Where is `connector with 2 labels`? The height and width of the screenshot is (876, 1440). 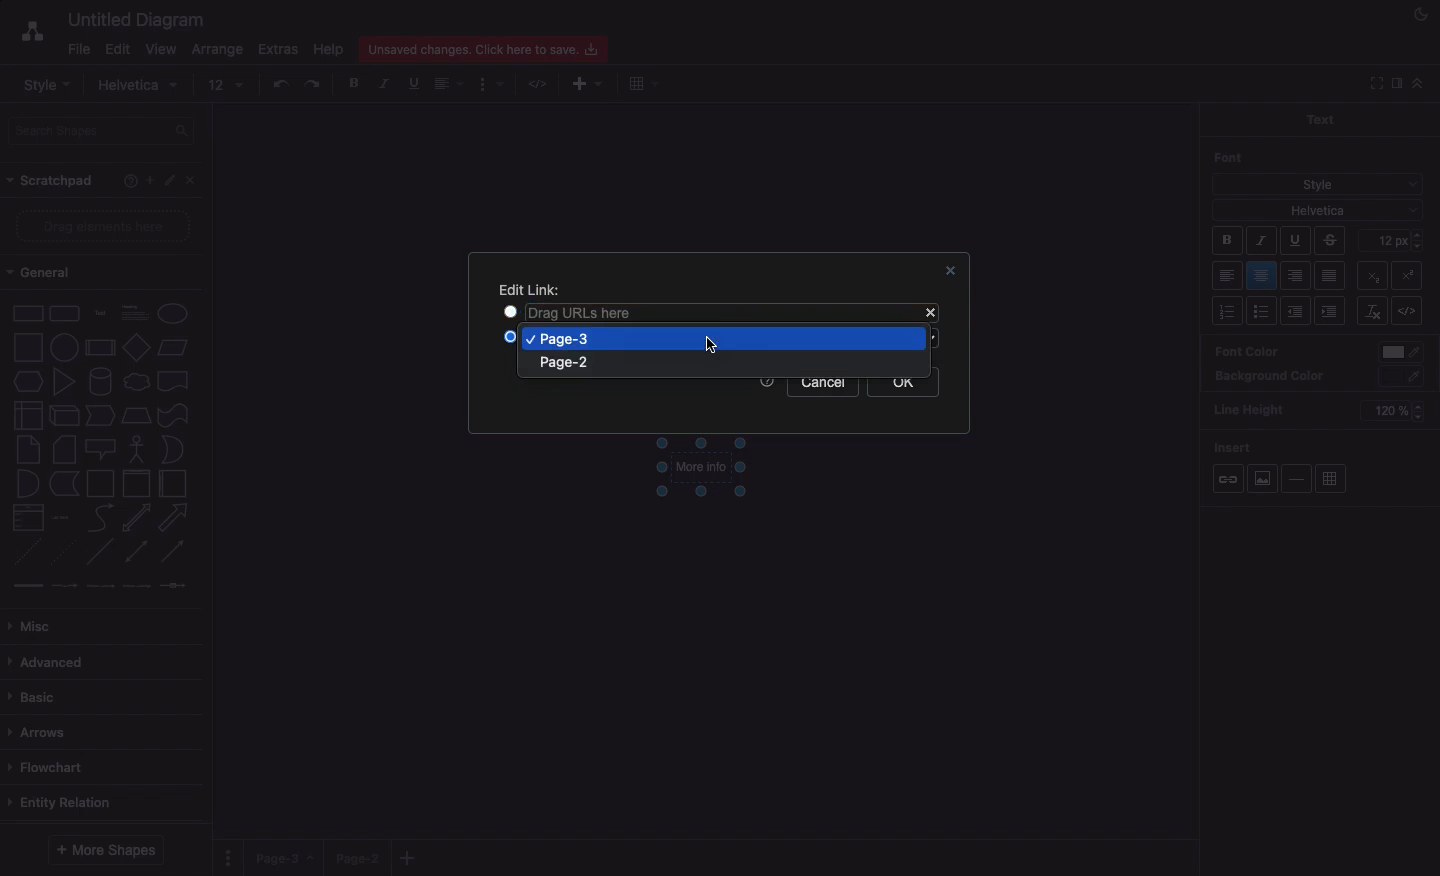
connector with 2 labels is located at coordinates (100, 586).